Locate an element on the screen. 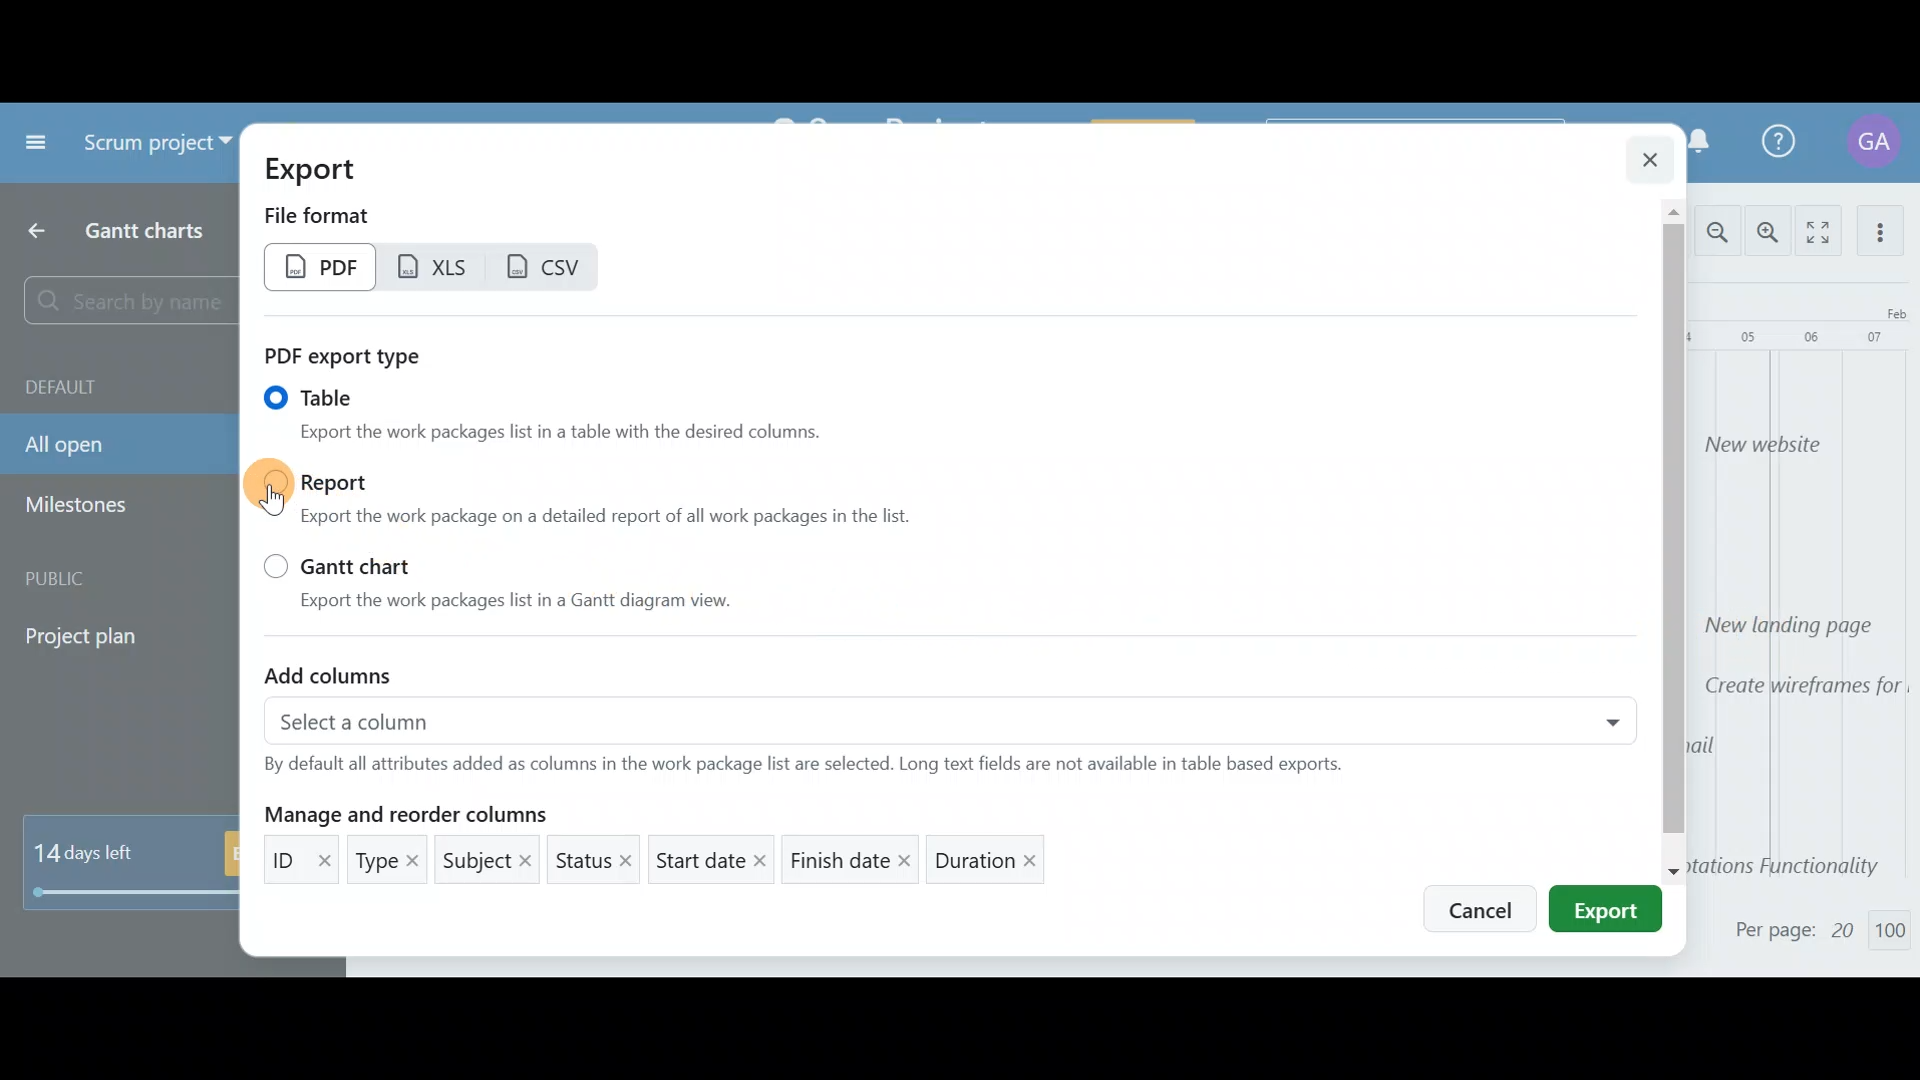  Notification Centre is located at coordinates (1709, 141).